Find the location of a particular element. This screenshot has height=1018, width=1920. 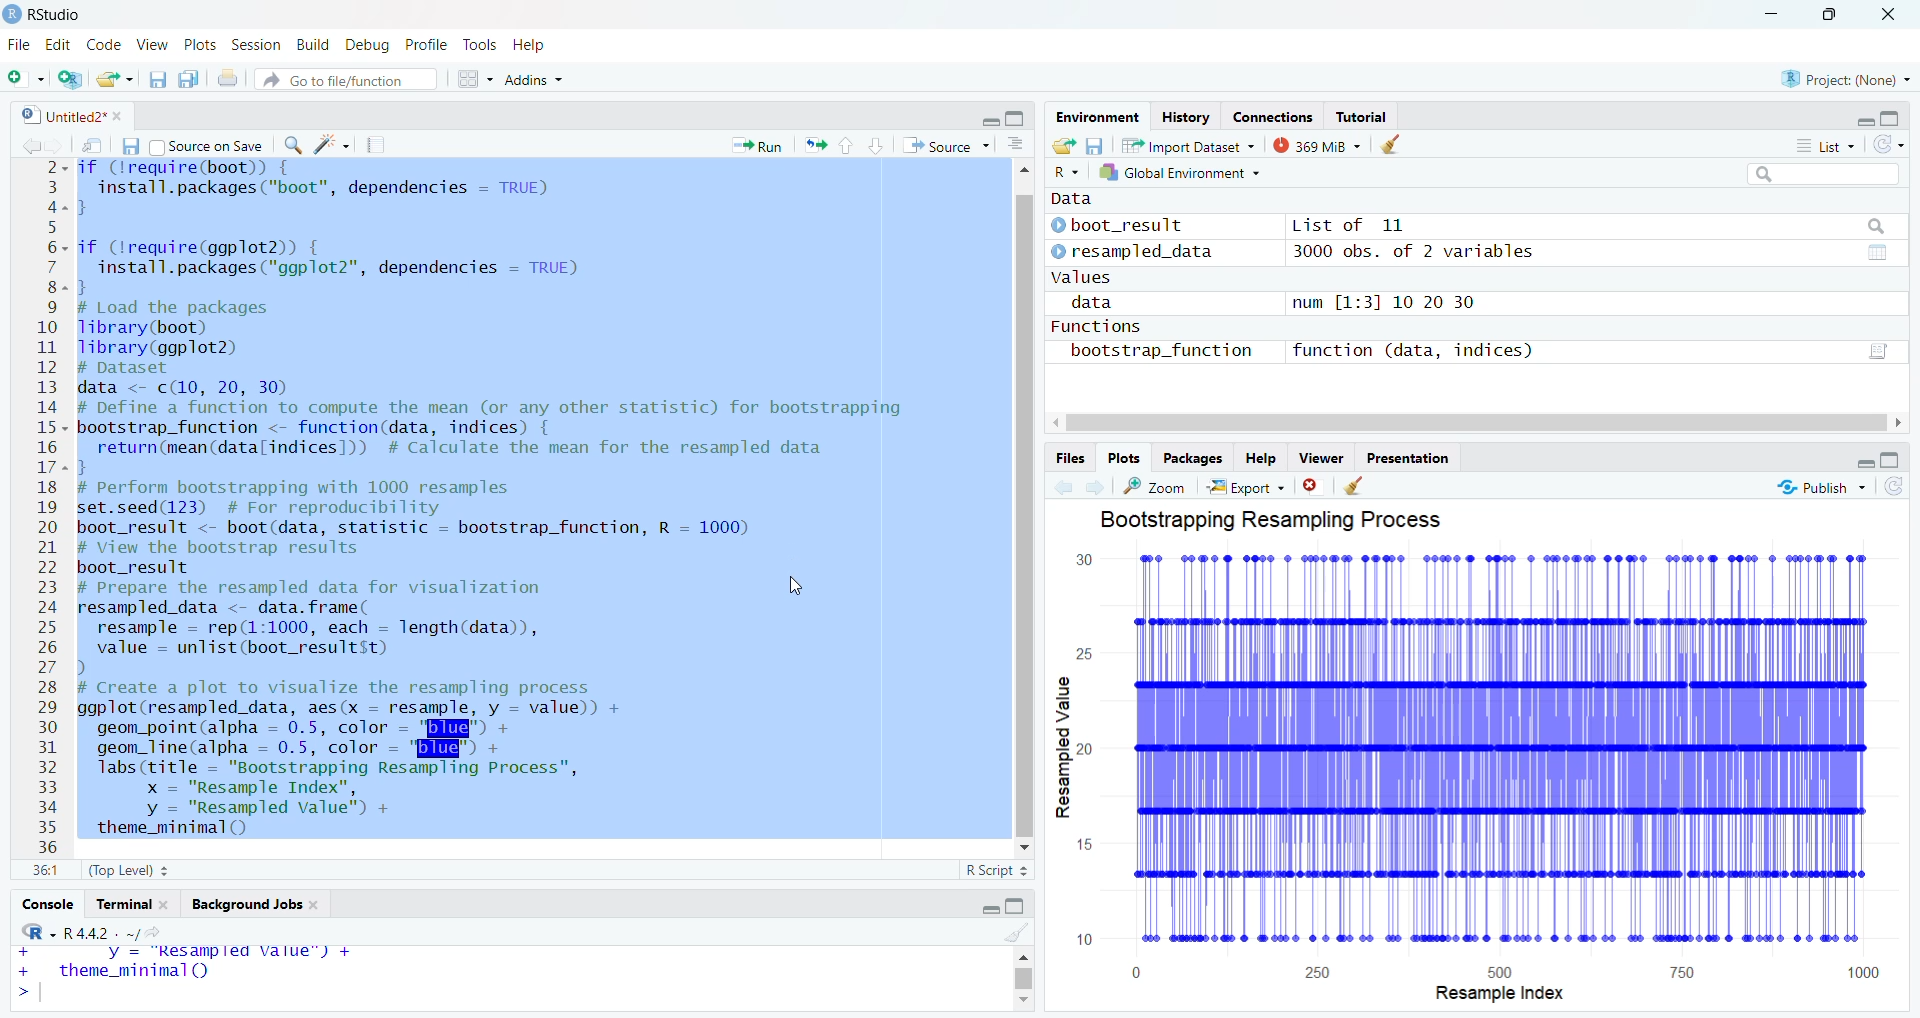

data is located at coordinates (1084, 301).